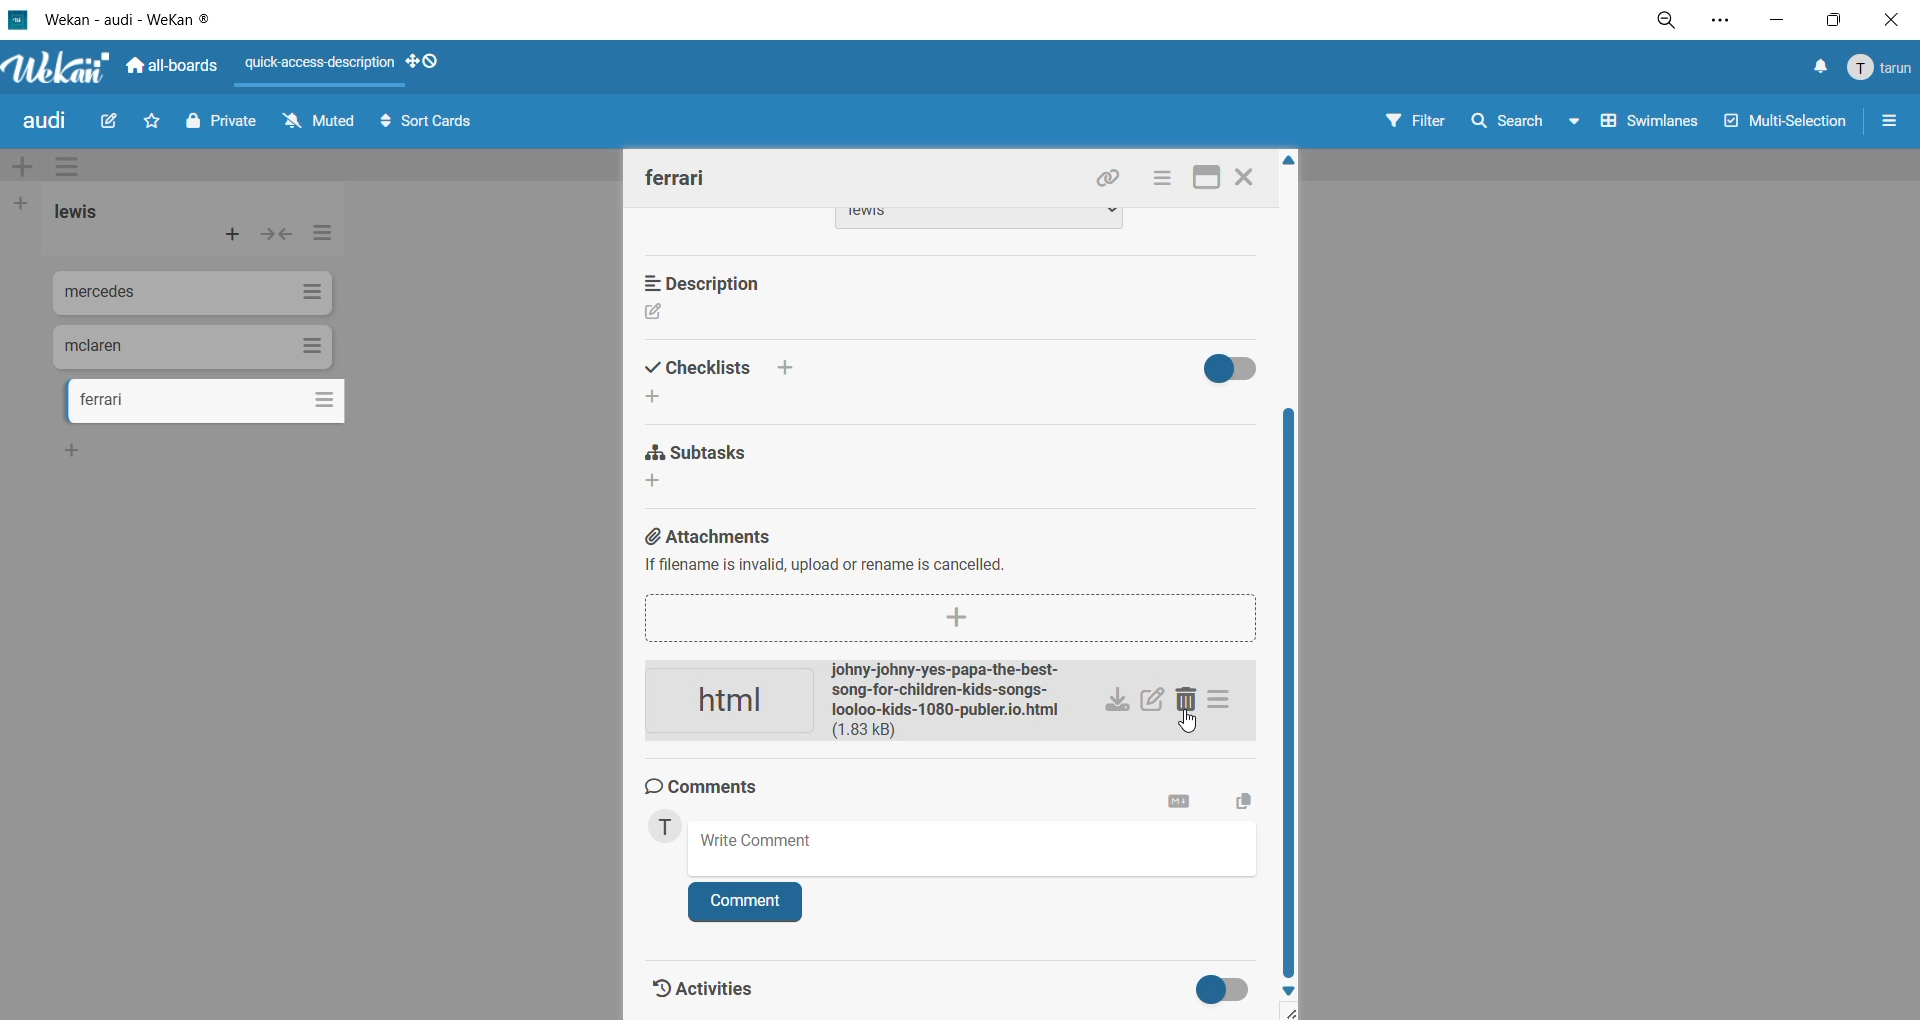 The width and height of the screenshot is (1920, 1020). Describe the element at coordinates (228, 232) in the screenshot. I see `add card` at that location.